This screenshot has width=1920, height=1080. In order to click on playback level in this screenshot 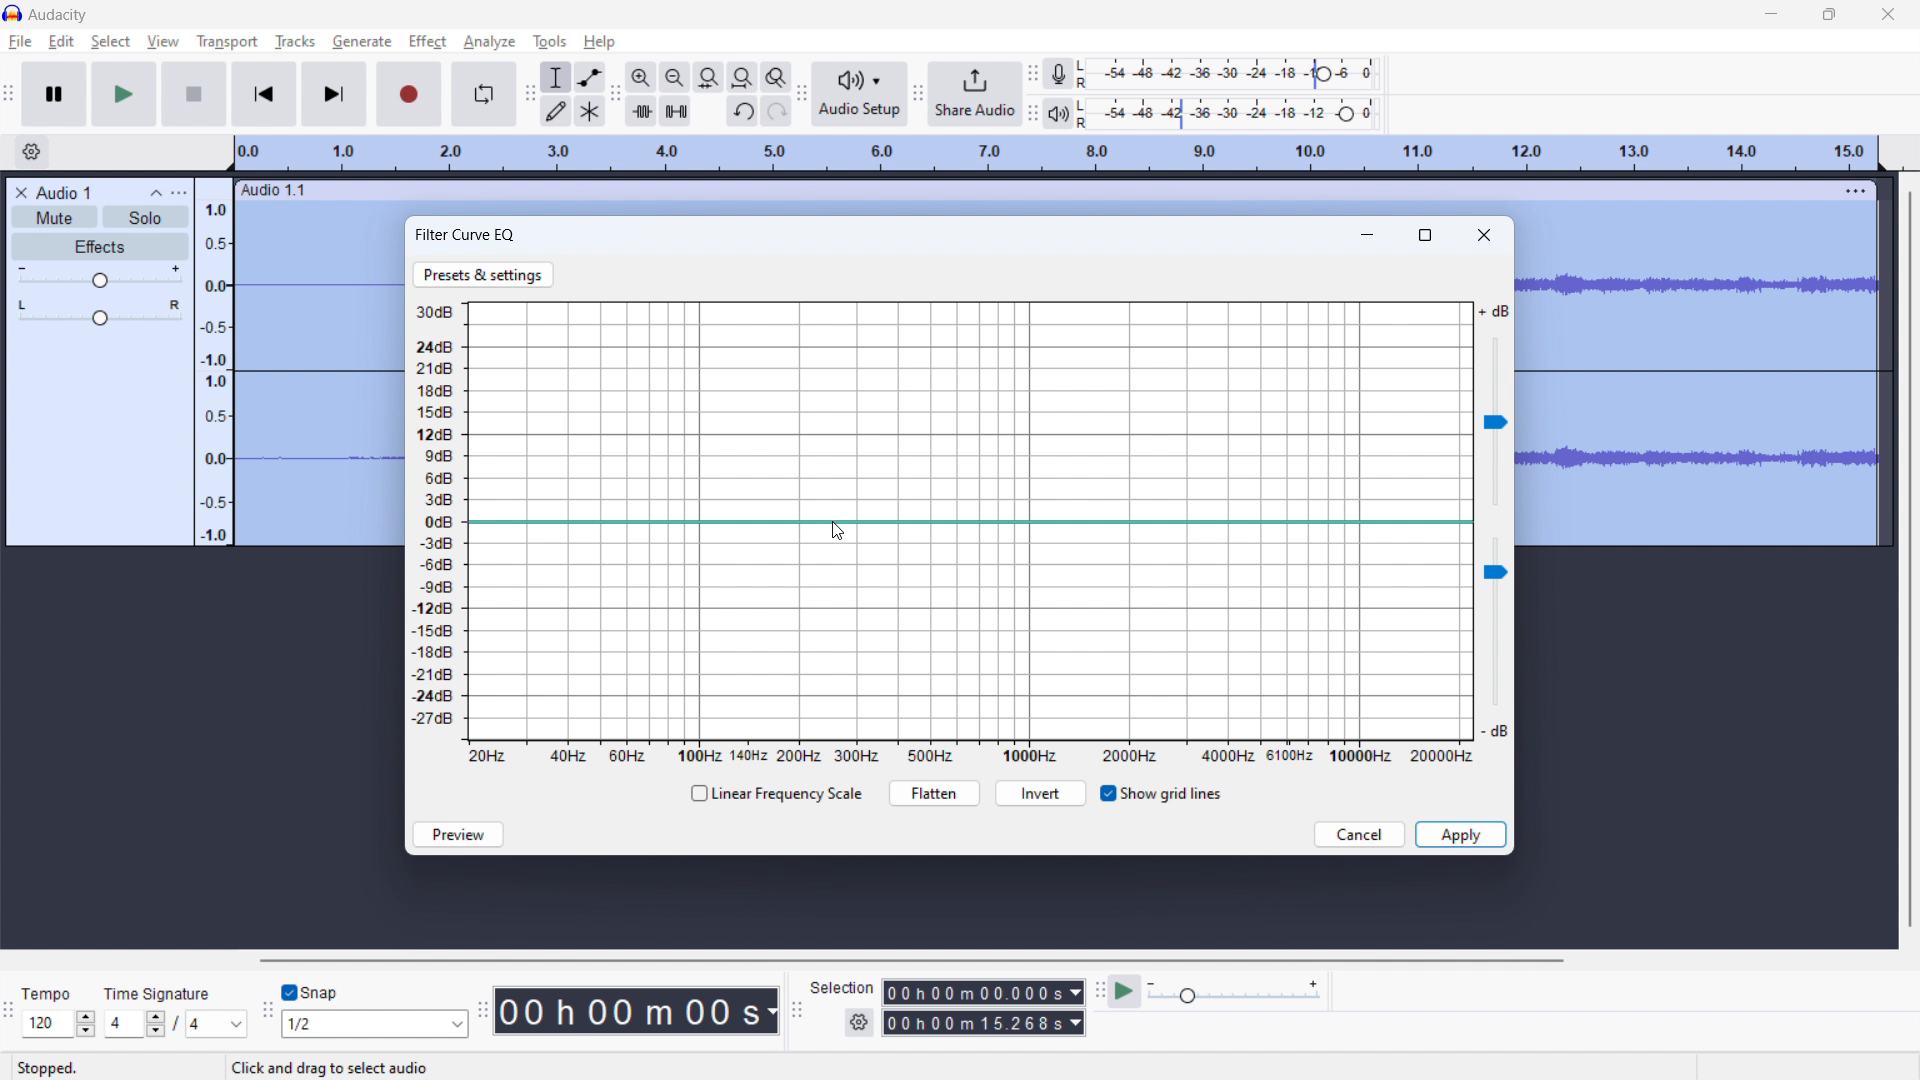, I will do `click(1234, 114)`.